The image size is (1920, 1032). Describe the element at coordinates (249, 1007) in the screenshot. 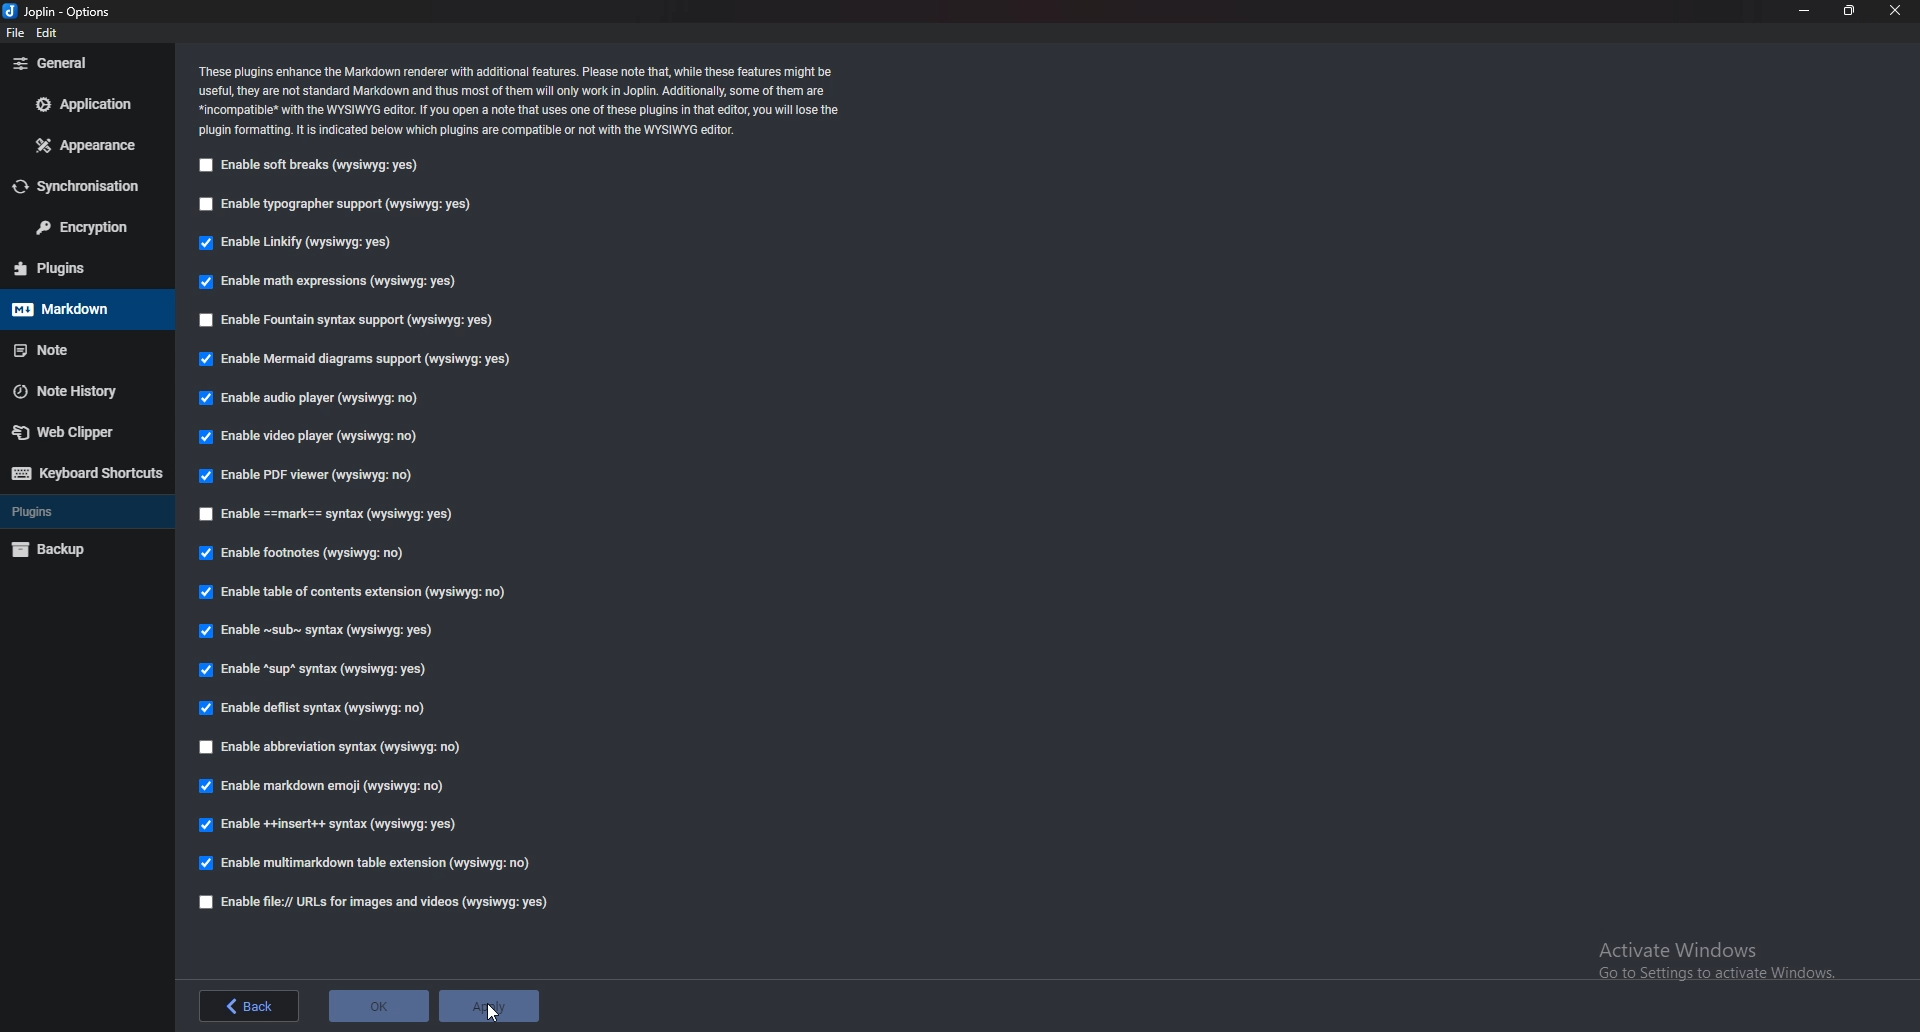

I see `back` at that location.